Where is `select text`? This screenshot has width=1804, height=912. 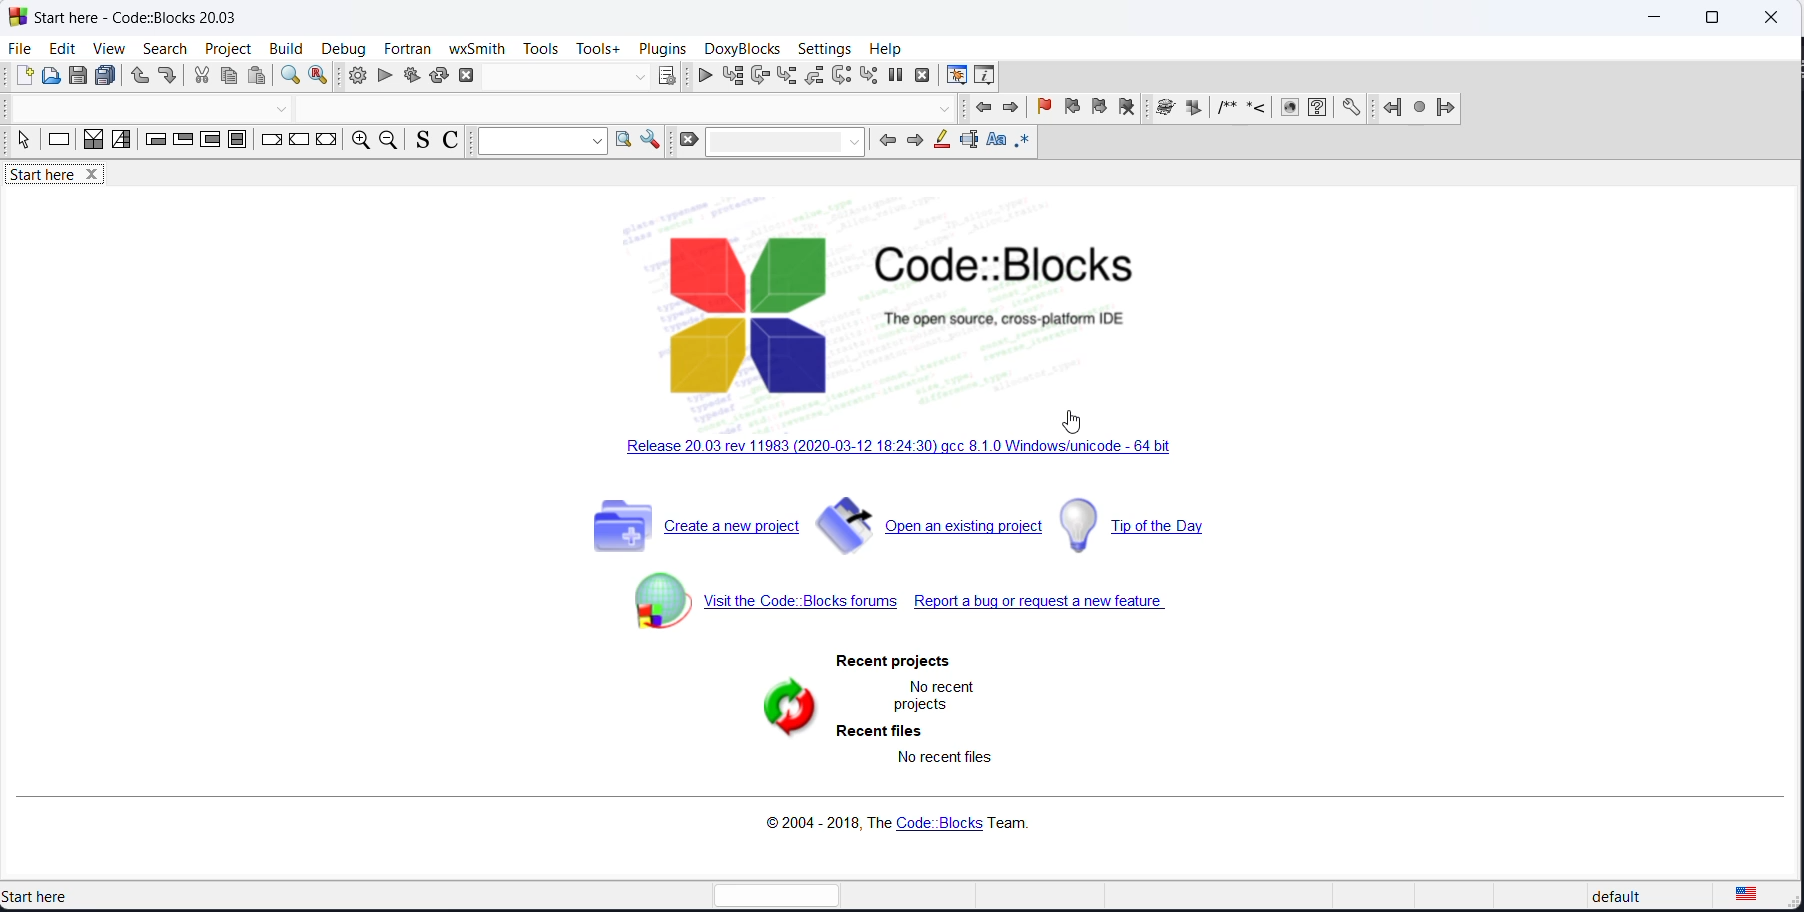
select text is located at coordinates (969, 143).